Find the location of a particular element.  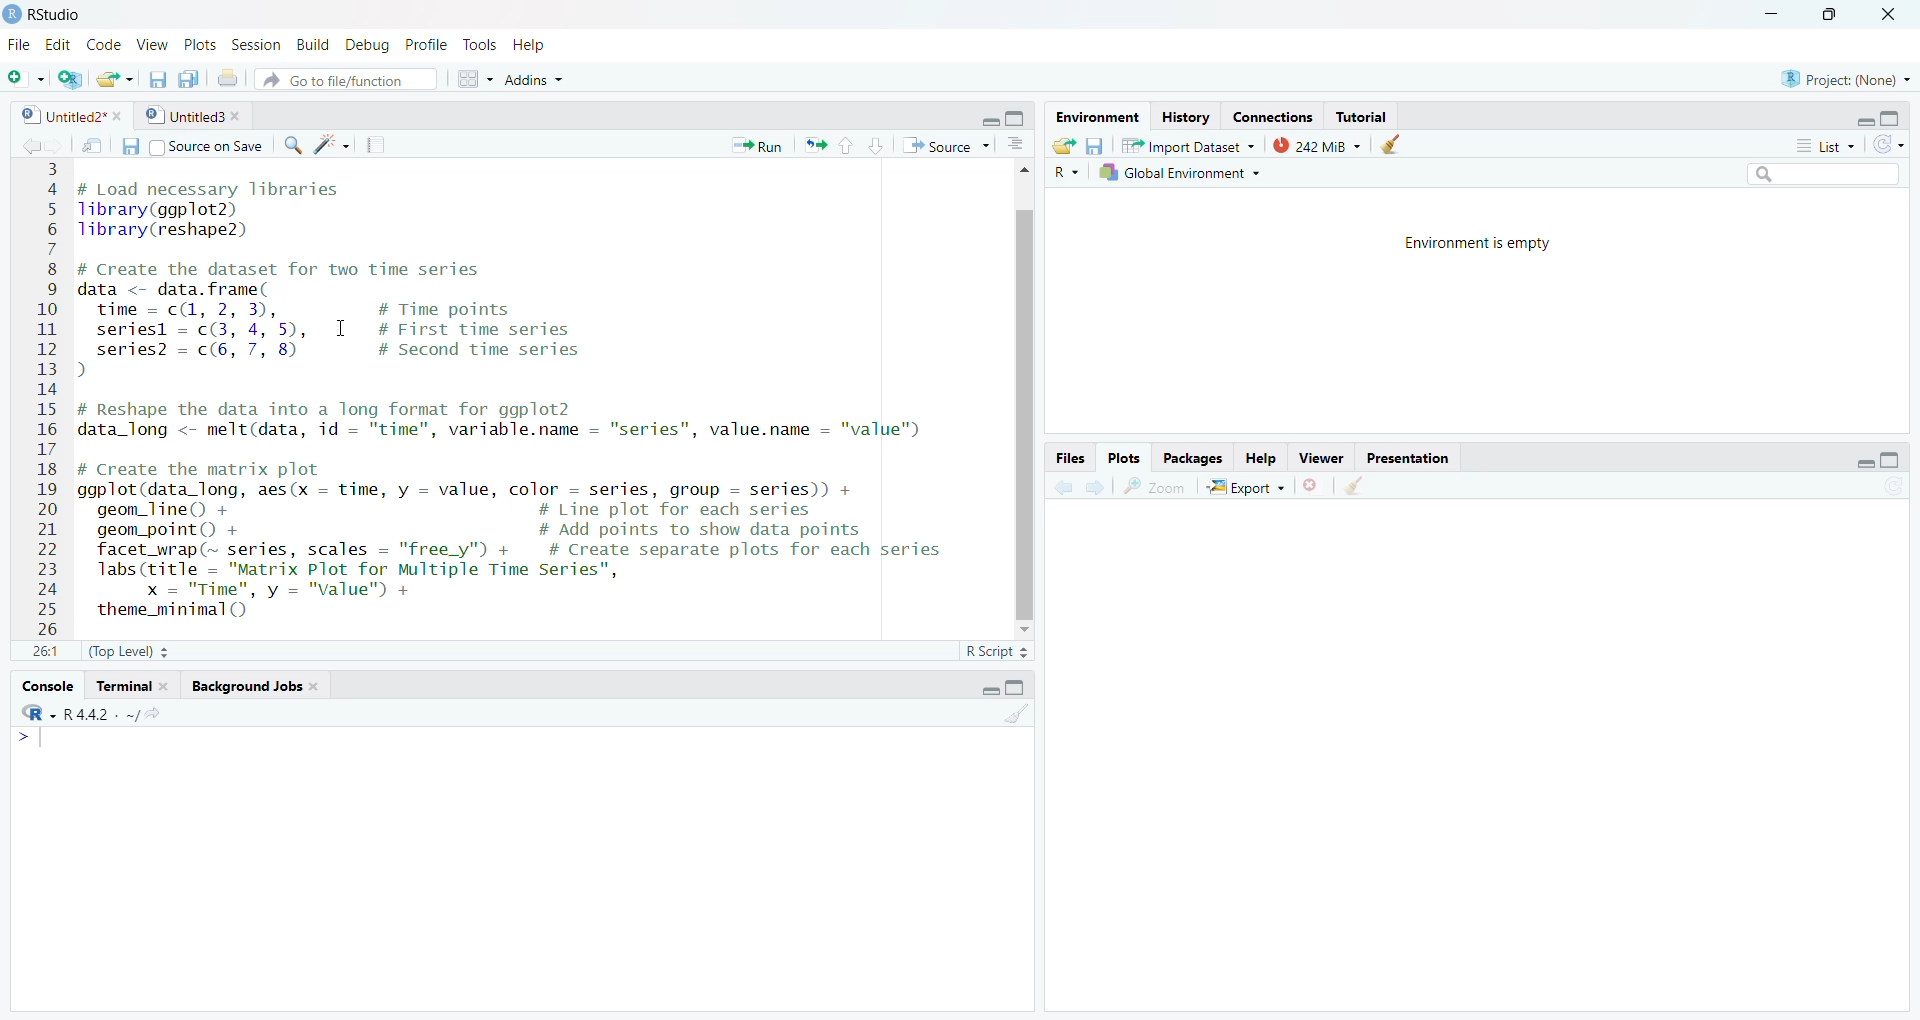

close is located at coordinates (241, 117).